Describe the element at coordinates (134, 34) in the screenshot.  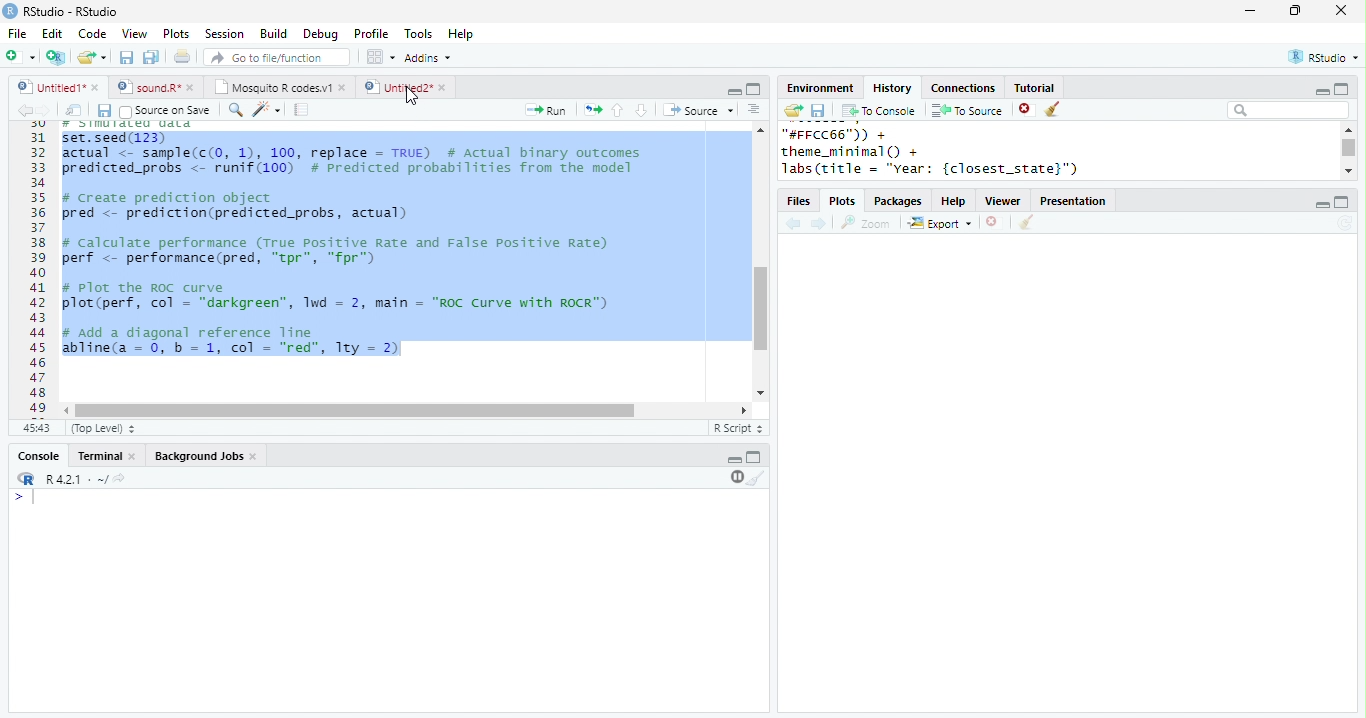
I see `View` at that location.